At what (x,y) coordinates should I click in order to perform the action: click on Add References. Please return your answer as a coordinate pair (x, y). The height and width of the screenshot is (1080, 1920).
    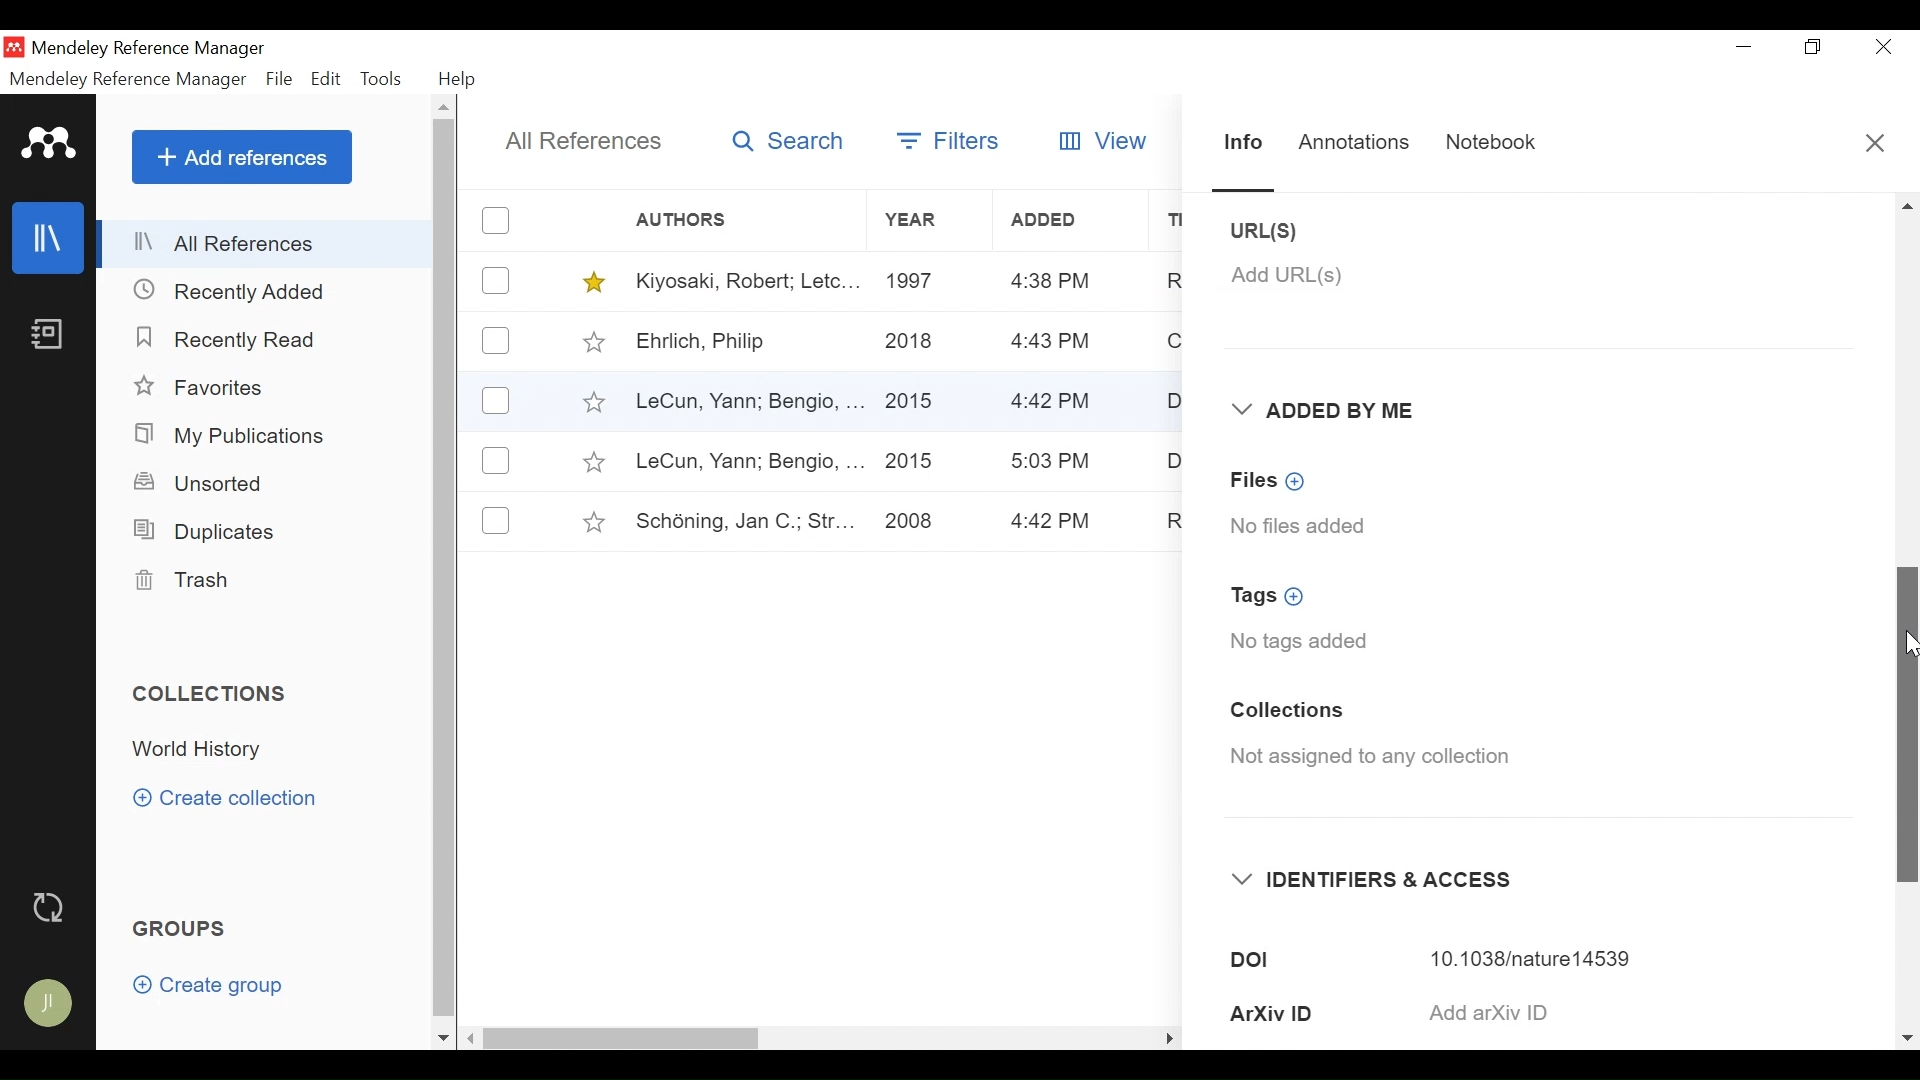
    Looking at the image, I should click on (242, 157).